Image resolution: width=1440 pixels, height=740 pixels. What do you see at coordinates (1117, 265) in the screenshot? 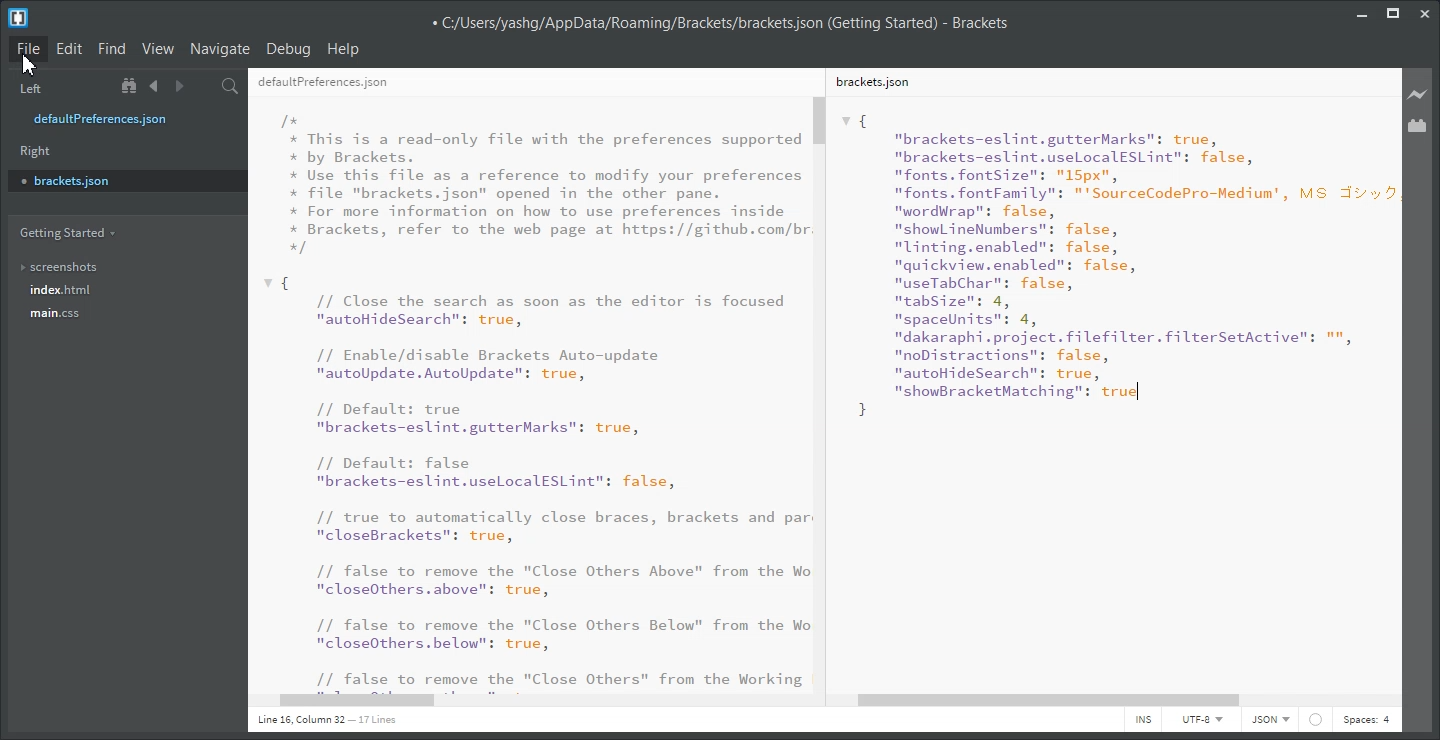
I see `{"brackets-eslint.gutterMarks": true,"brackets-eslint.uselocalESLint": false,"fonts. fontSize": "15px","fonts. fontFamily": "'SourceCodePro-Medium', MS J:"wordWrap": false,"show ineNumbers": false,"linting.enabled": false,"quickview.enabled": false,"useTabChar": false,"tabSize": 4,"spaceUnits": 4,"dakaraphi.project. filefilter.filterSetActive": "","noDistractions": false,"autoHideSearch”: true,nshowBracketMatching": true }` at bounding box center [1117, 265].